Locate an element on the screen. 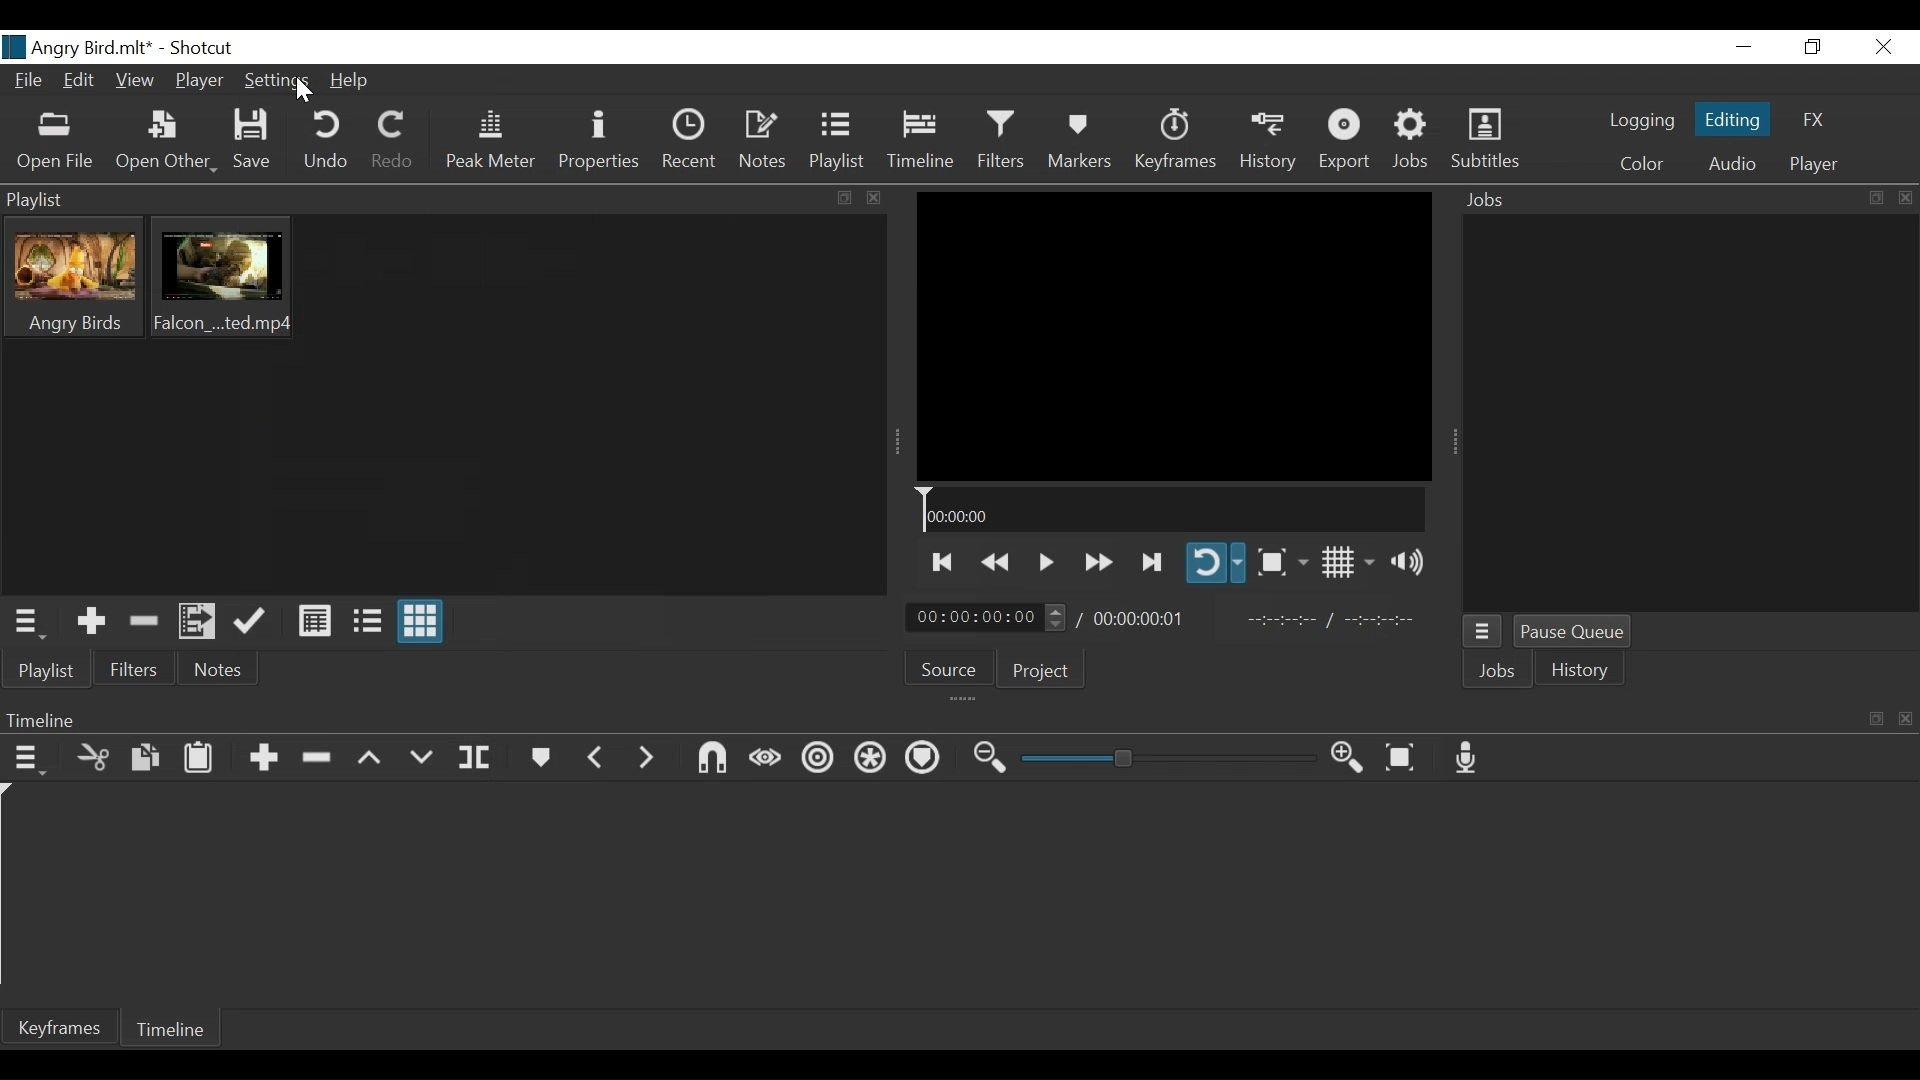  Marker is located at coordinates (539, 761).